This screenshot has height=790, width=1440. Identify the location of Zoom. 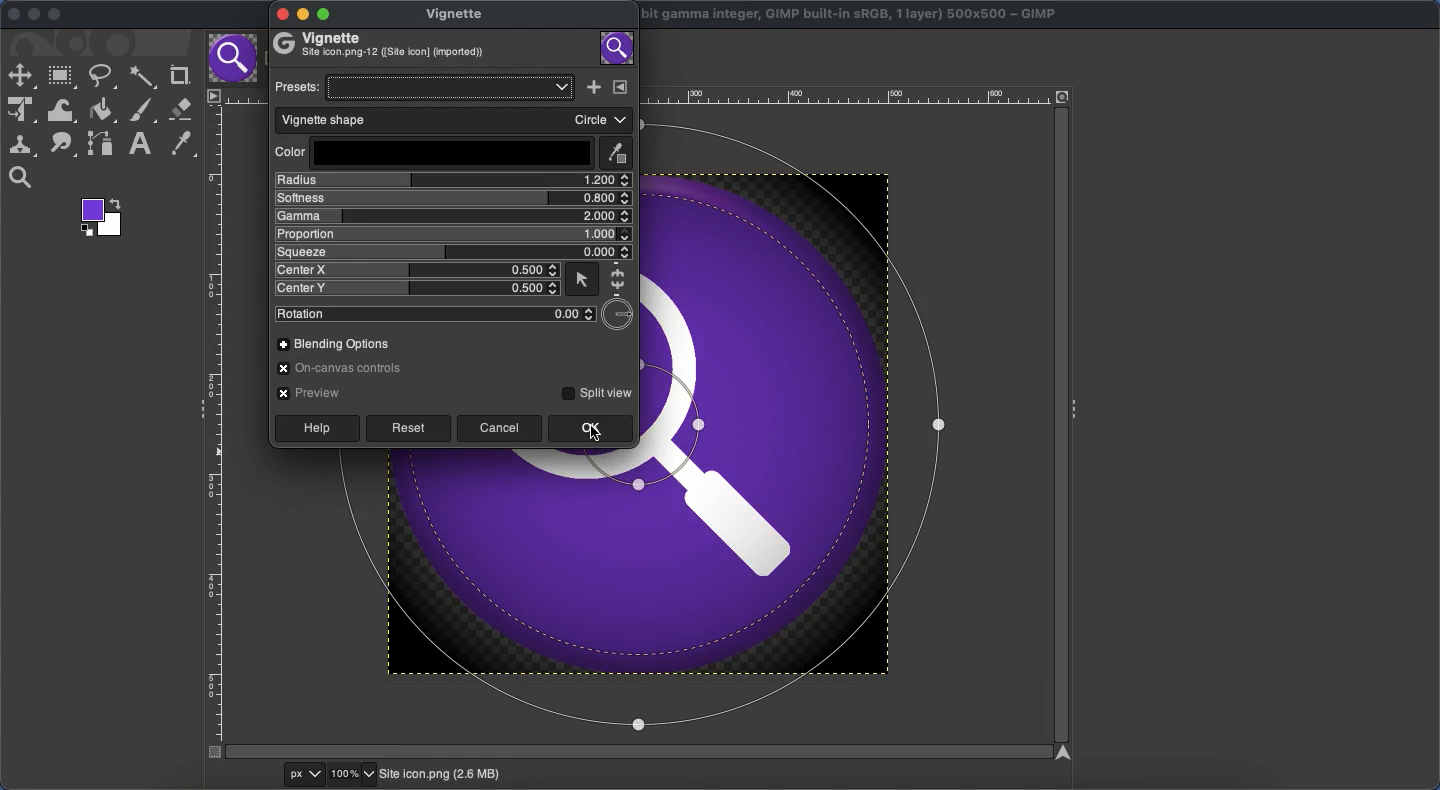
(354, 775).